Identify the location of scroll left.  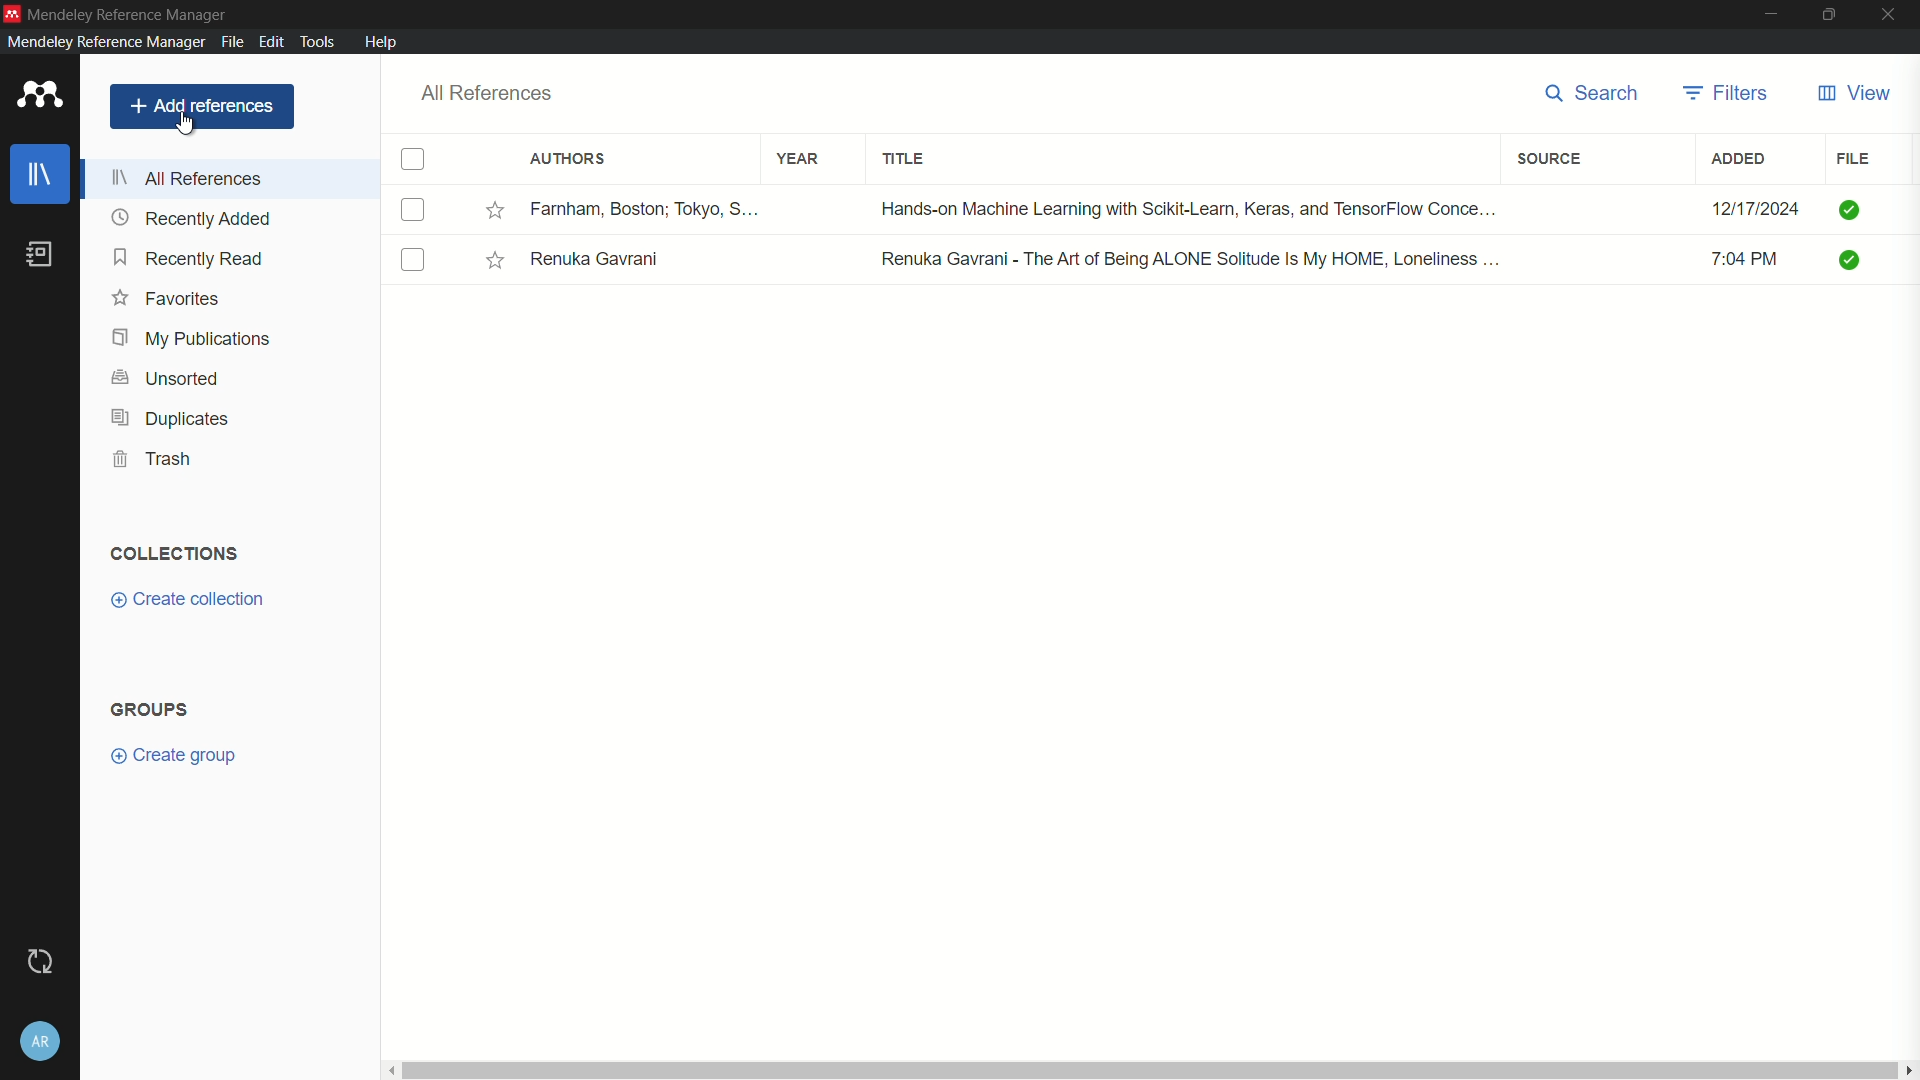
(388, 1070).